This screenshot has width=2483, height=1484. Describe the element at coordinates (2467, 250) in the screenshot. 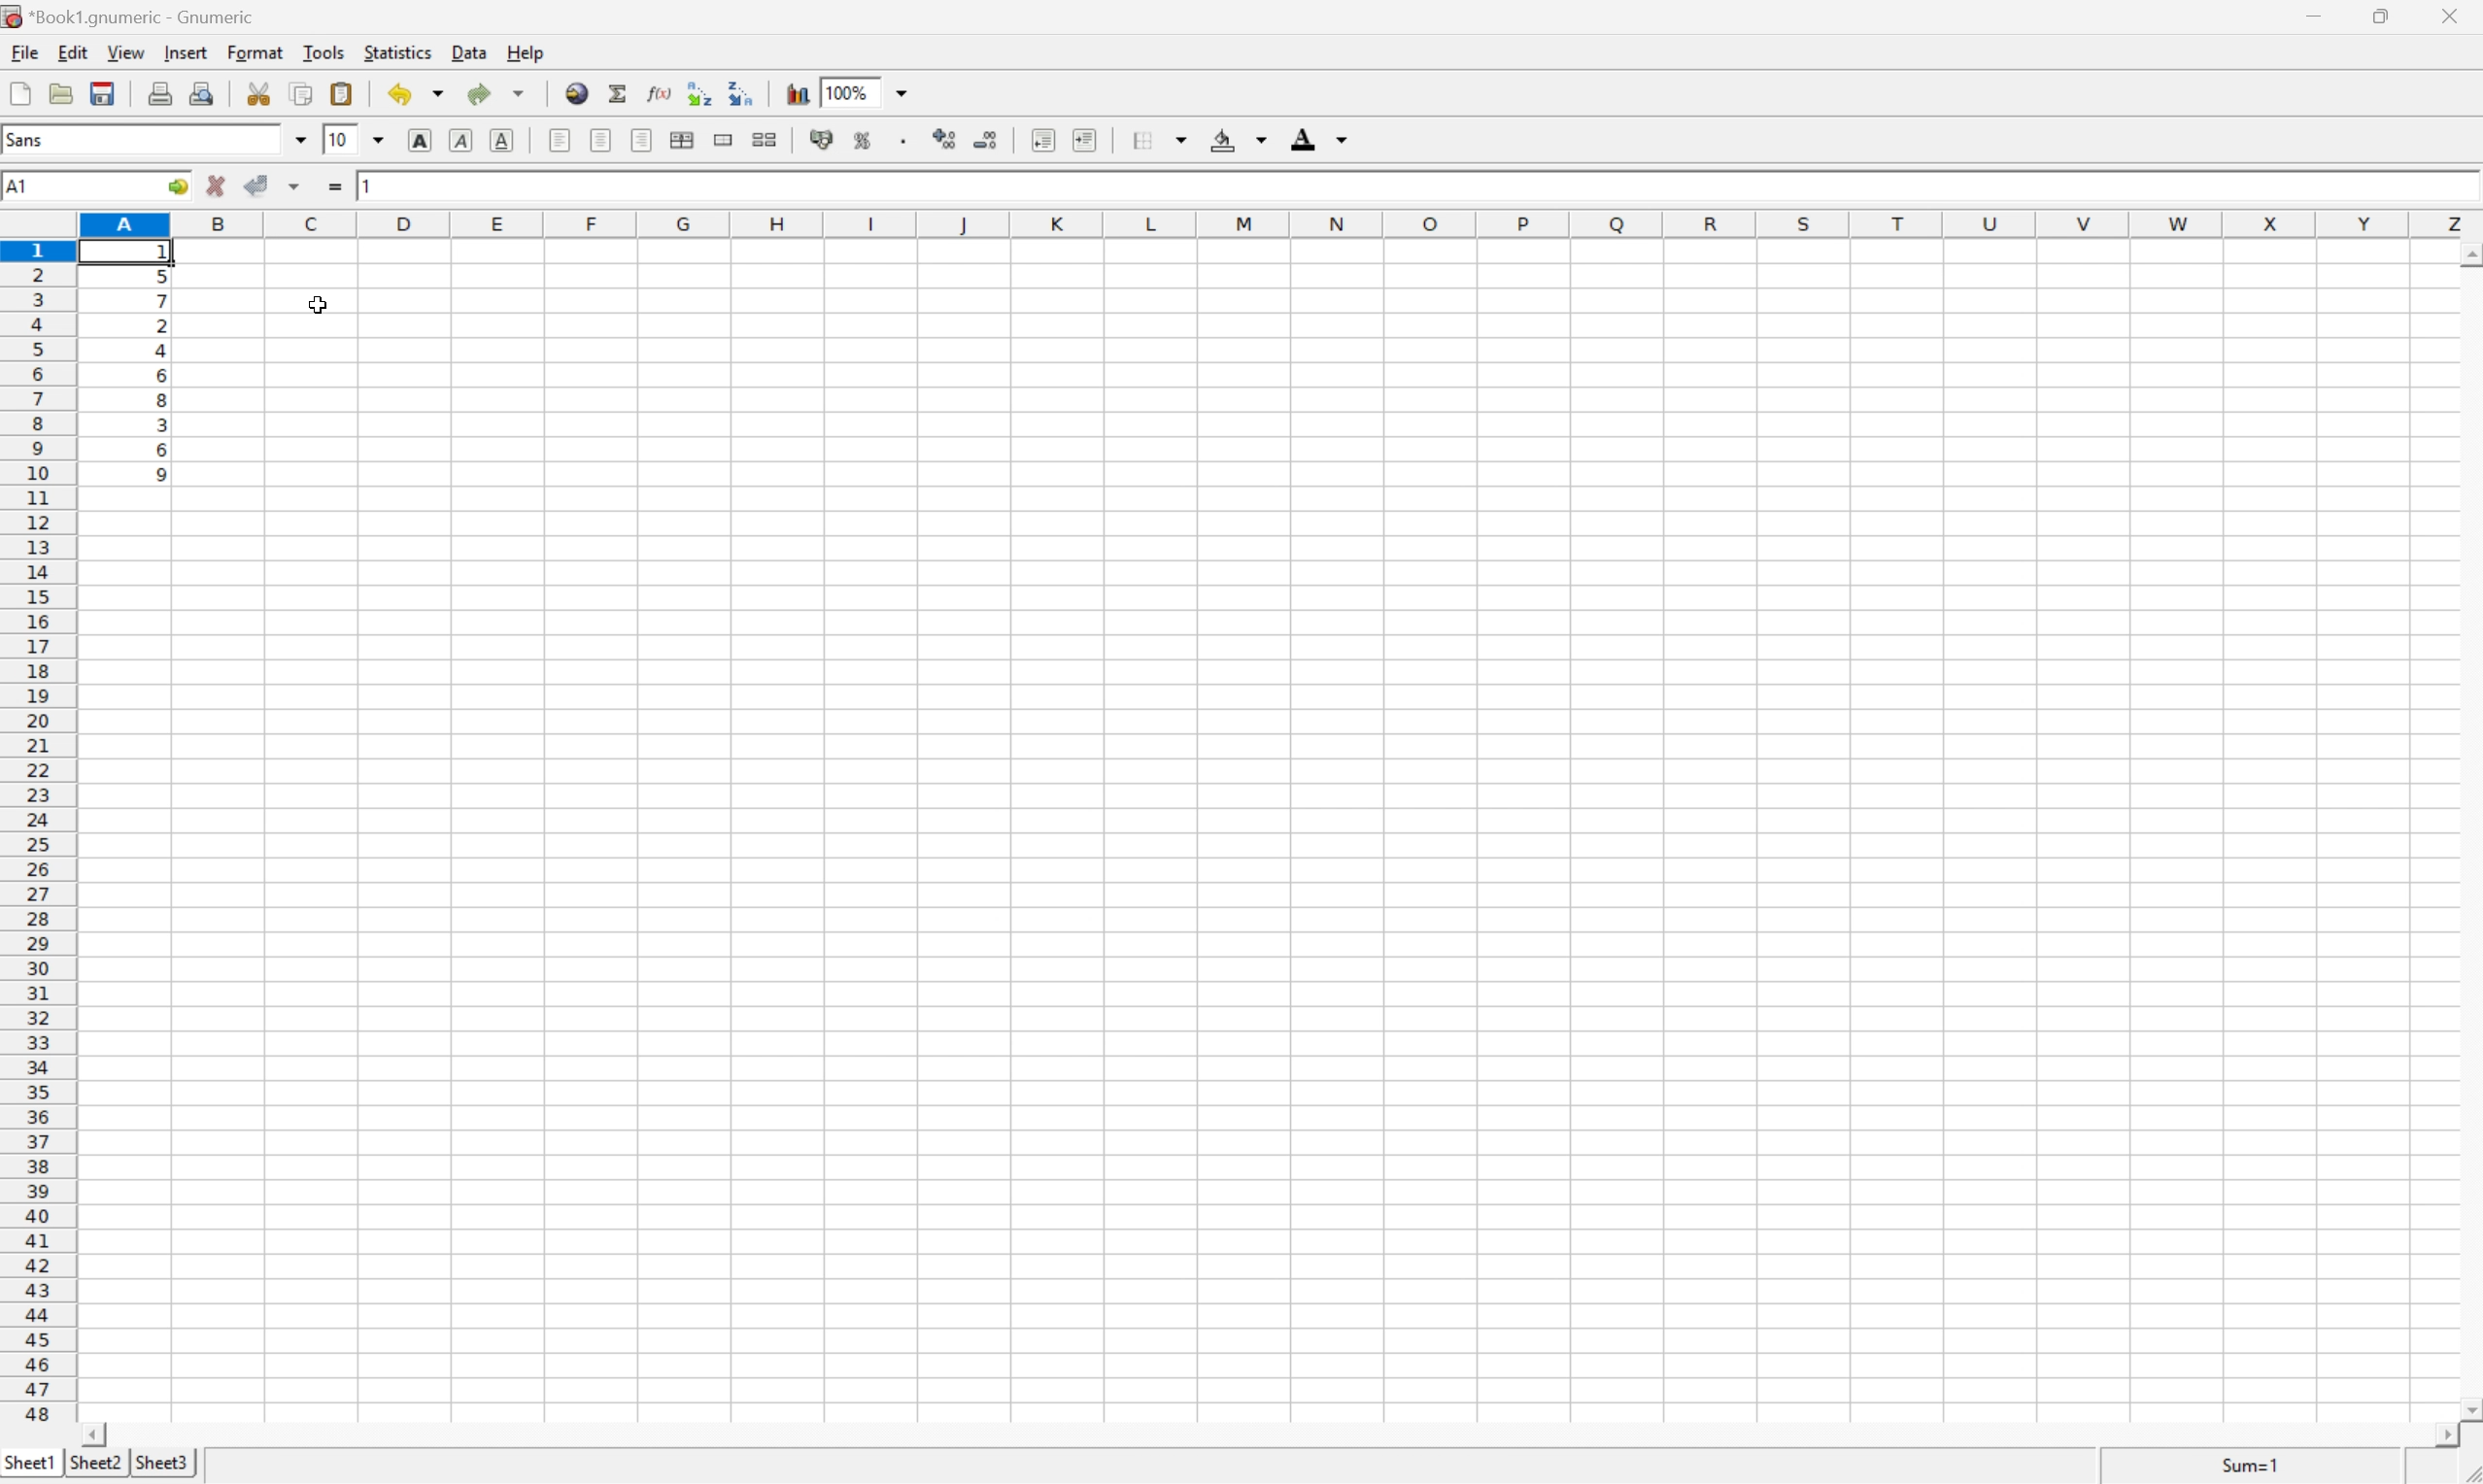

I see `scroll up` at that location.